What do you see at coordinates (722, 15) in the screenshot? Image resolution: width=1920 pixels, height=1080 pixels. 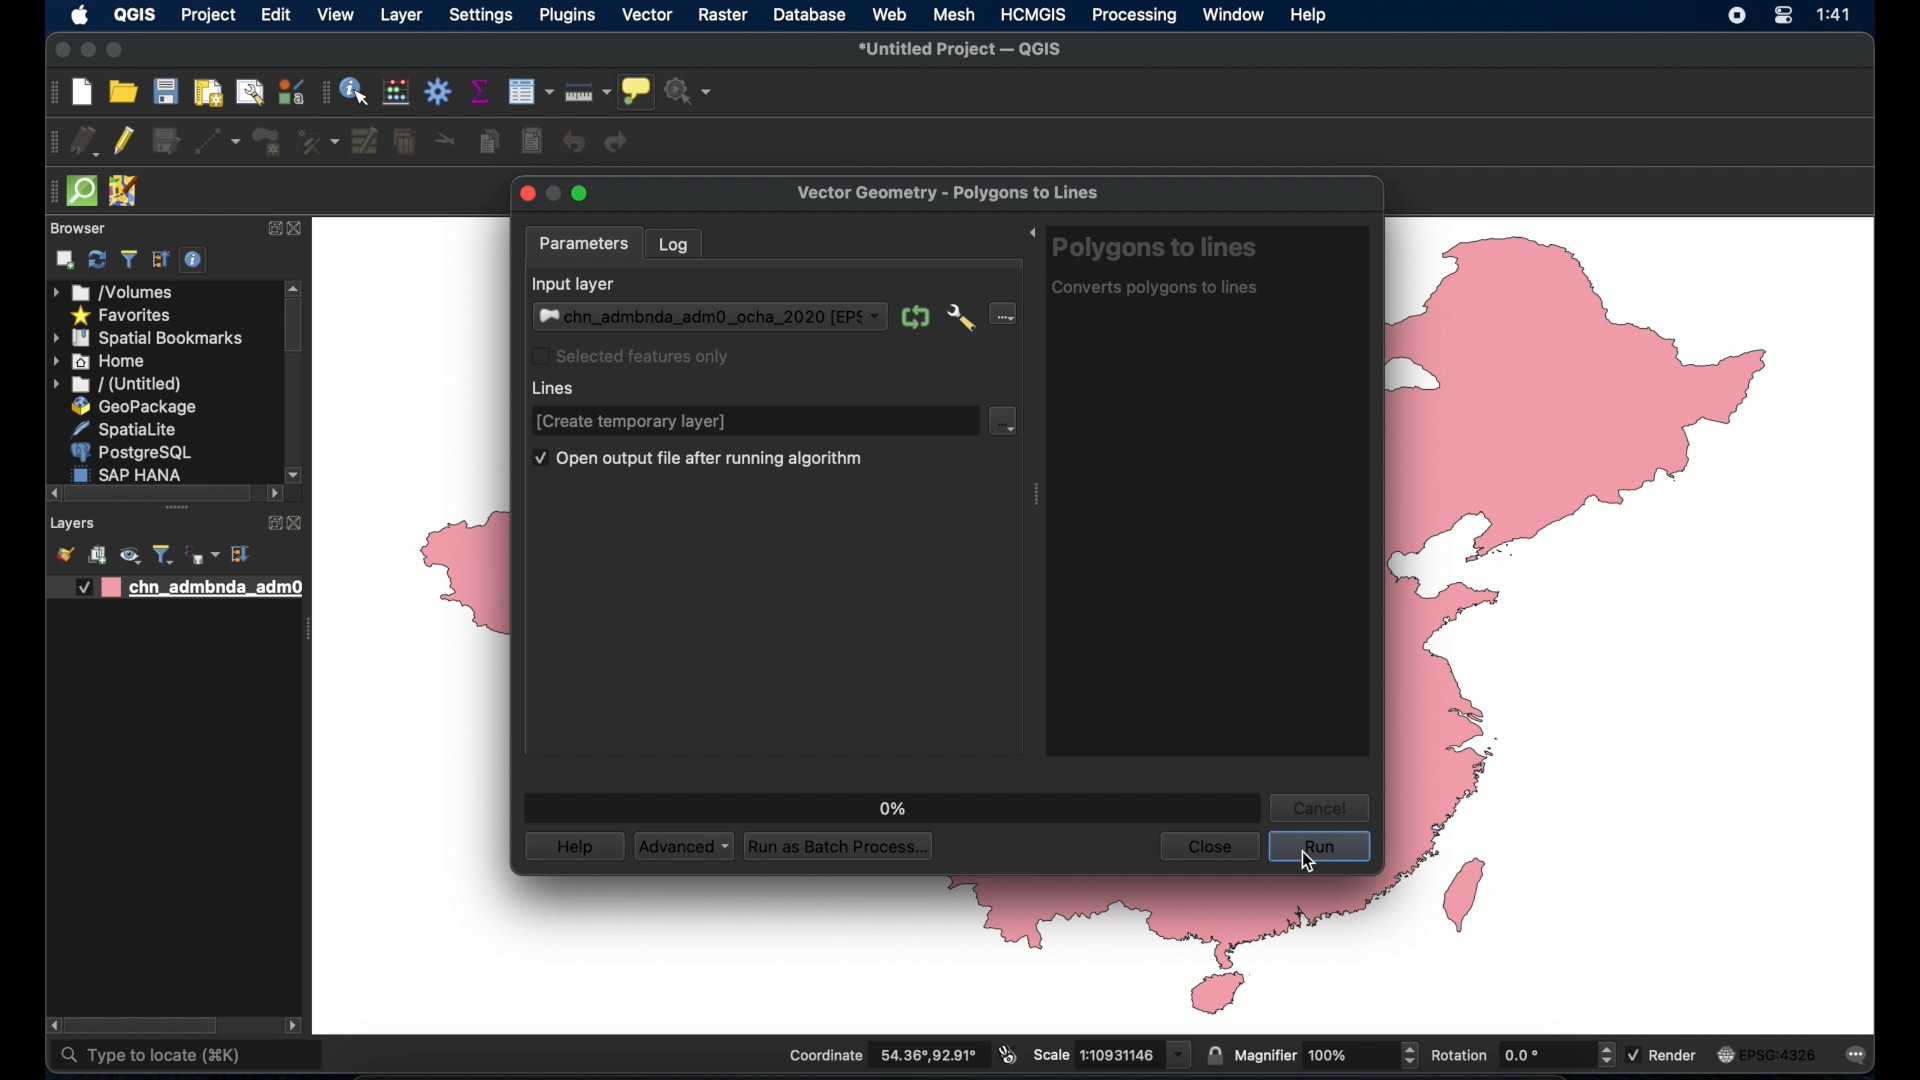 I see `raster` at bounding box center [722, 15].